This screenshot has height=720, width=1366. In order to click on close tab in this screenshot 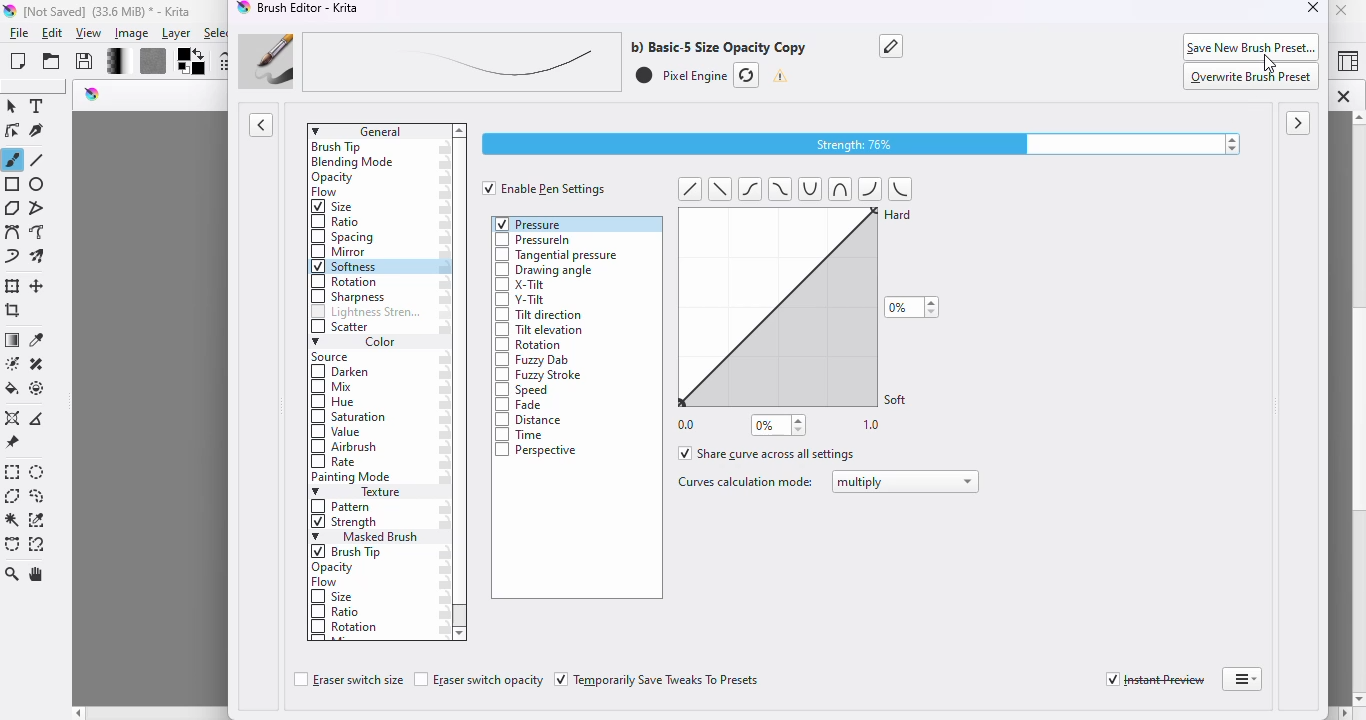, I will do `click(1343, 96)`.